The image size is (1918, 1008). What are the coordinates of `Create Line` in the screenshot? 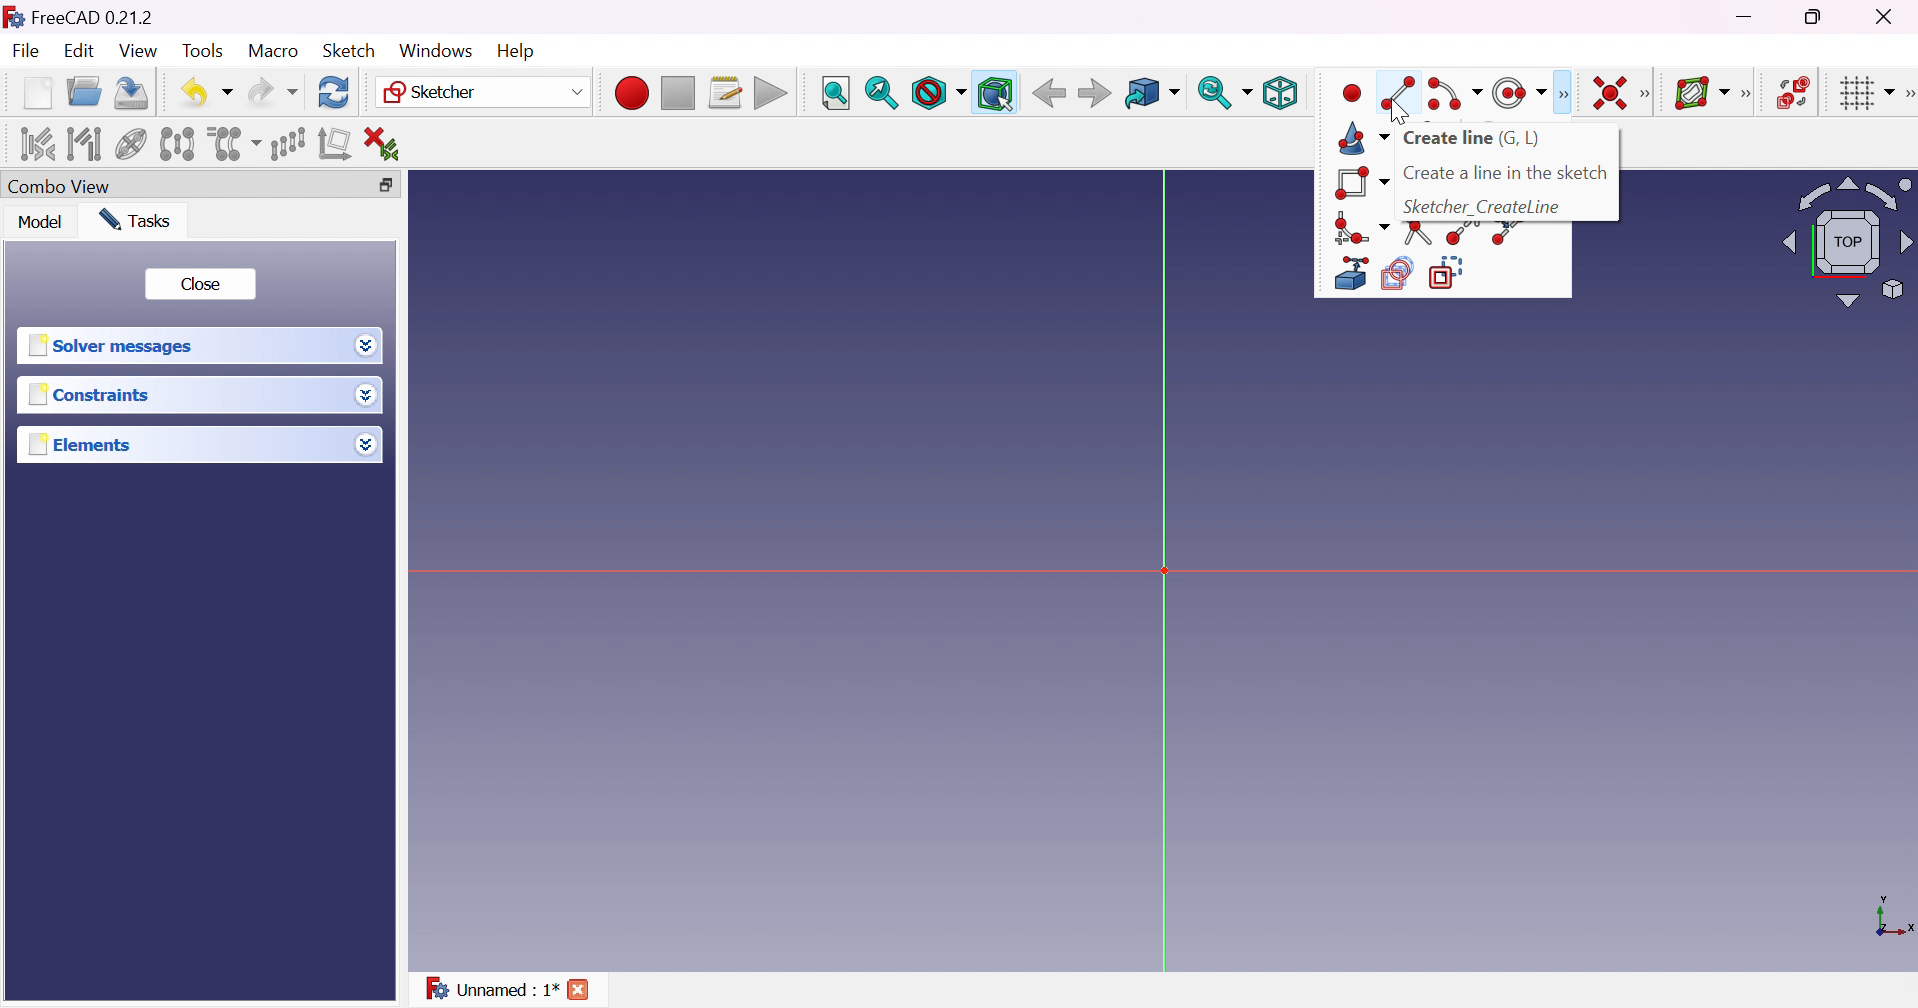 It's located at (1401, 81).